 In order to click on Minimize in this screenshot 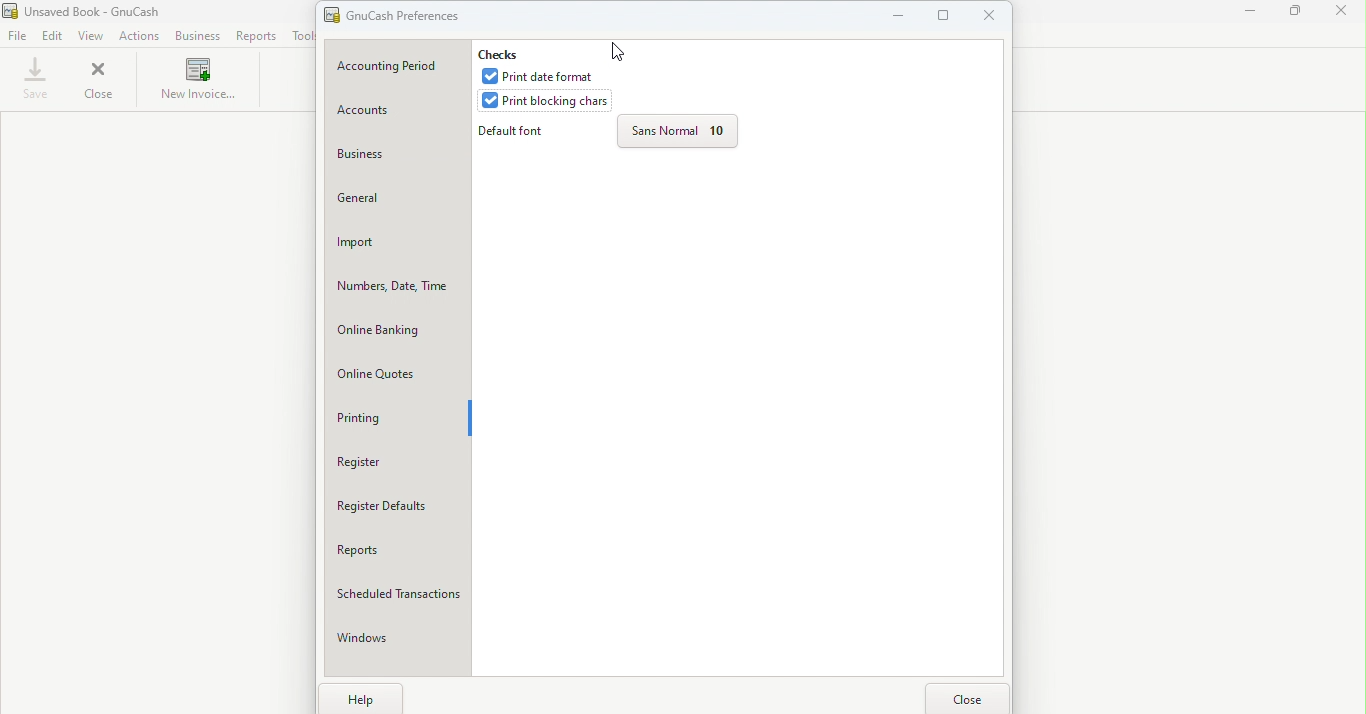, I will do `click(1246, 15)`.